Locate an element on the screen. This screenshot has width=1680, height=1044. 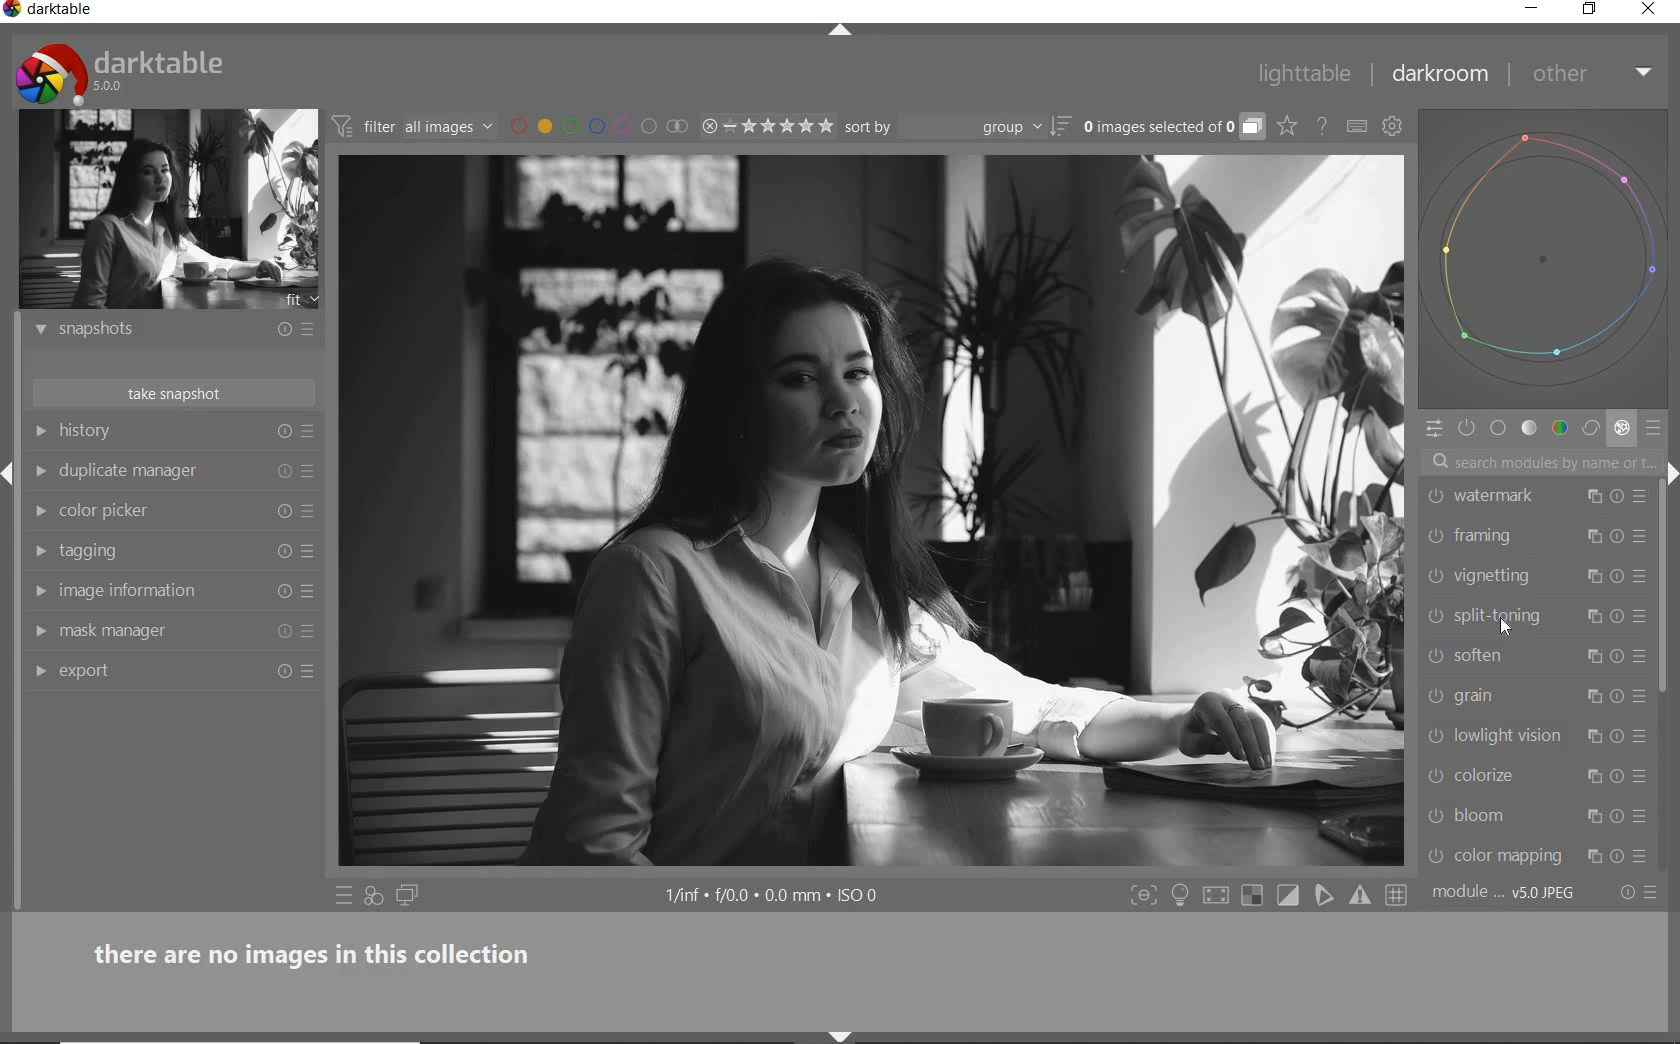
colorize is located at coordinates (1507, 775).